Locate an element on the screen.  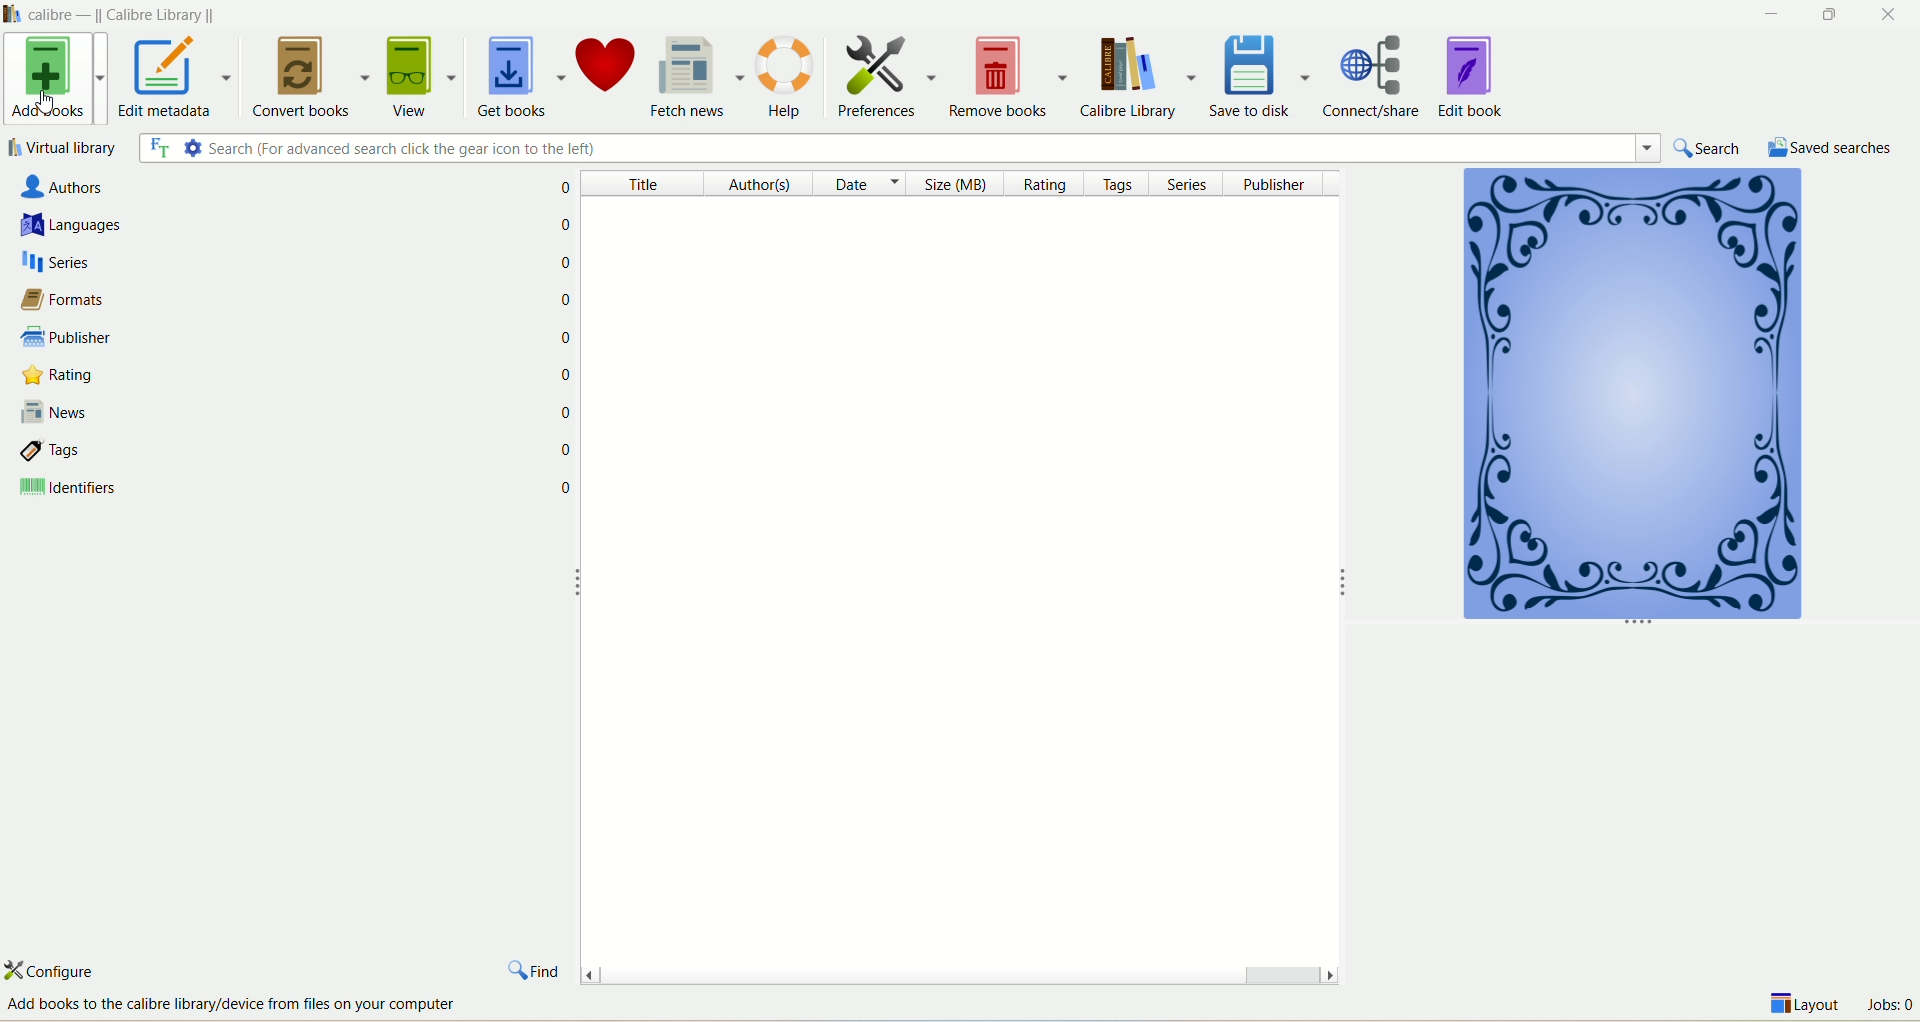
minimize is located at coordinates (1767, 14).